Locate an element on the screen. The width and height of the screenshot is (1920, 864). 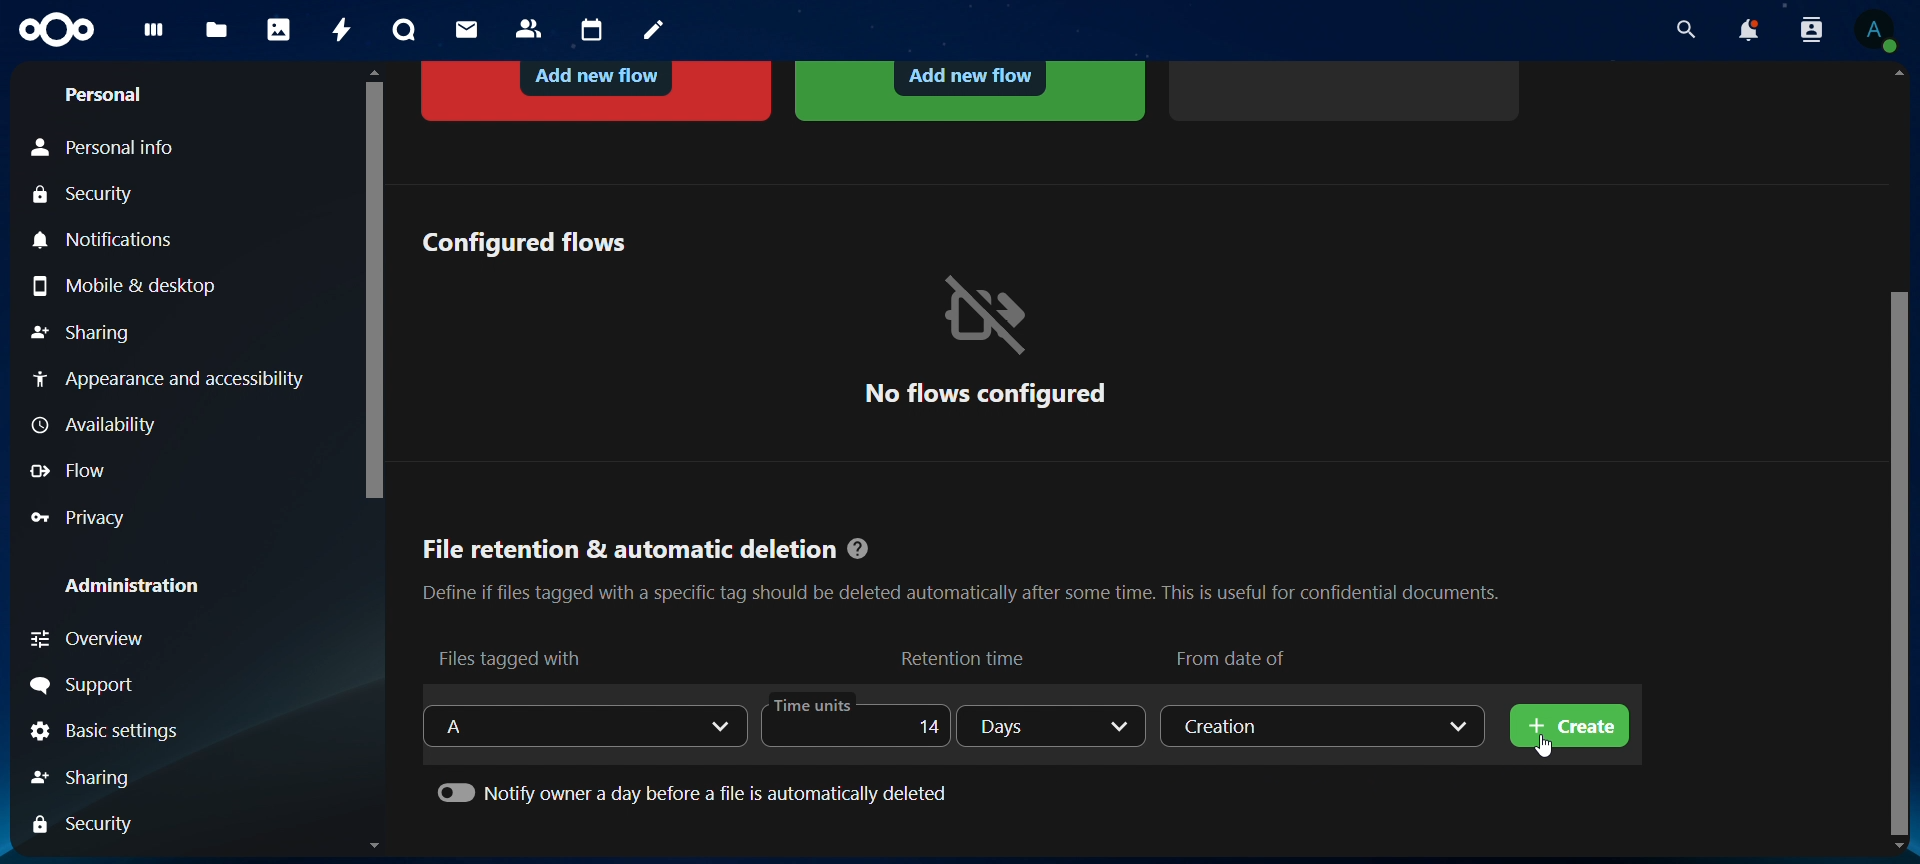
dashboard is located at coordinates (155, 36).